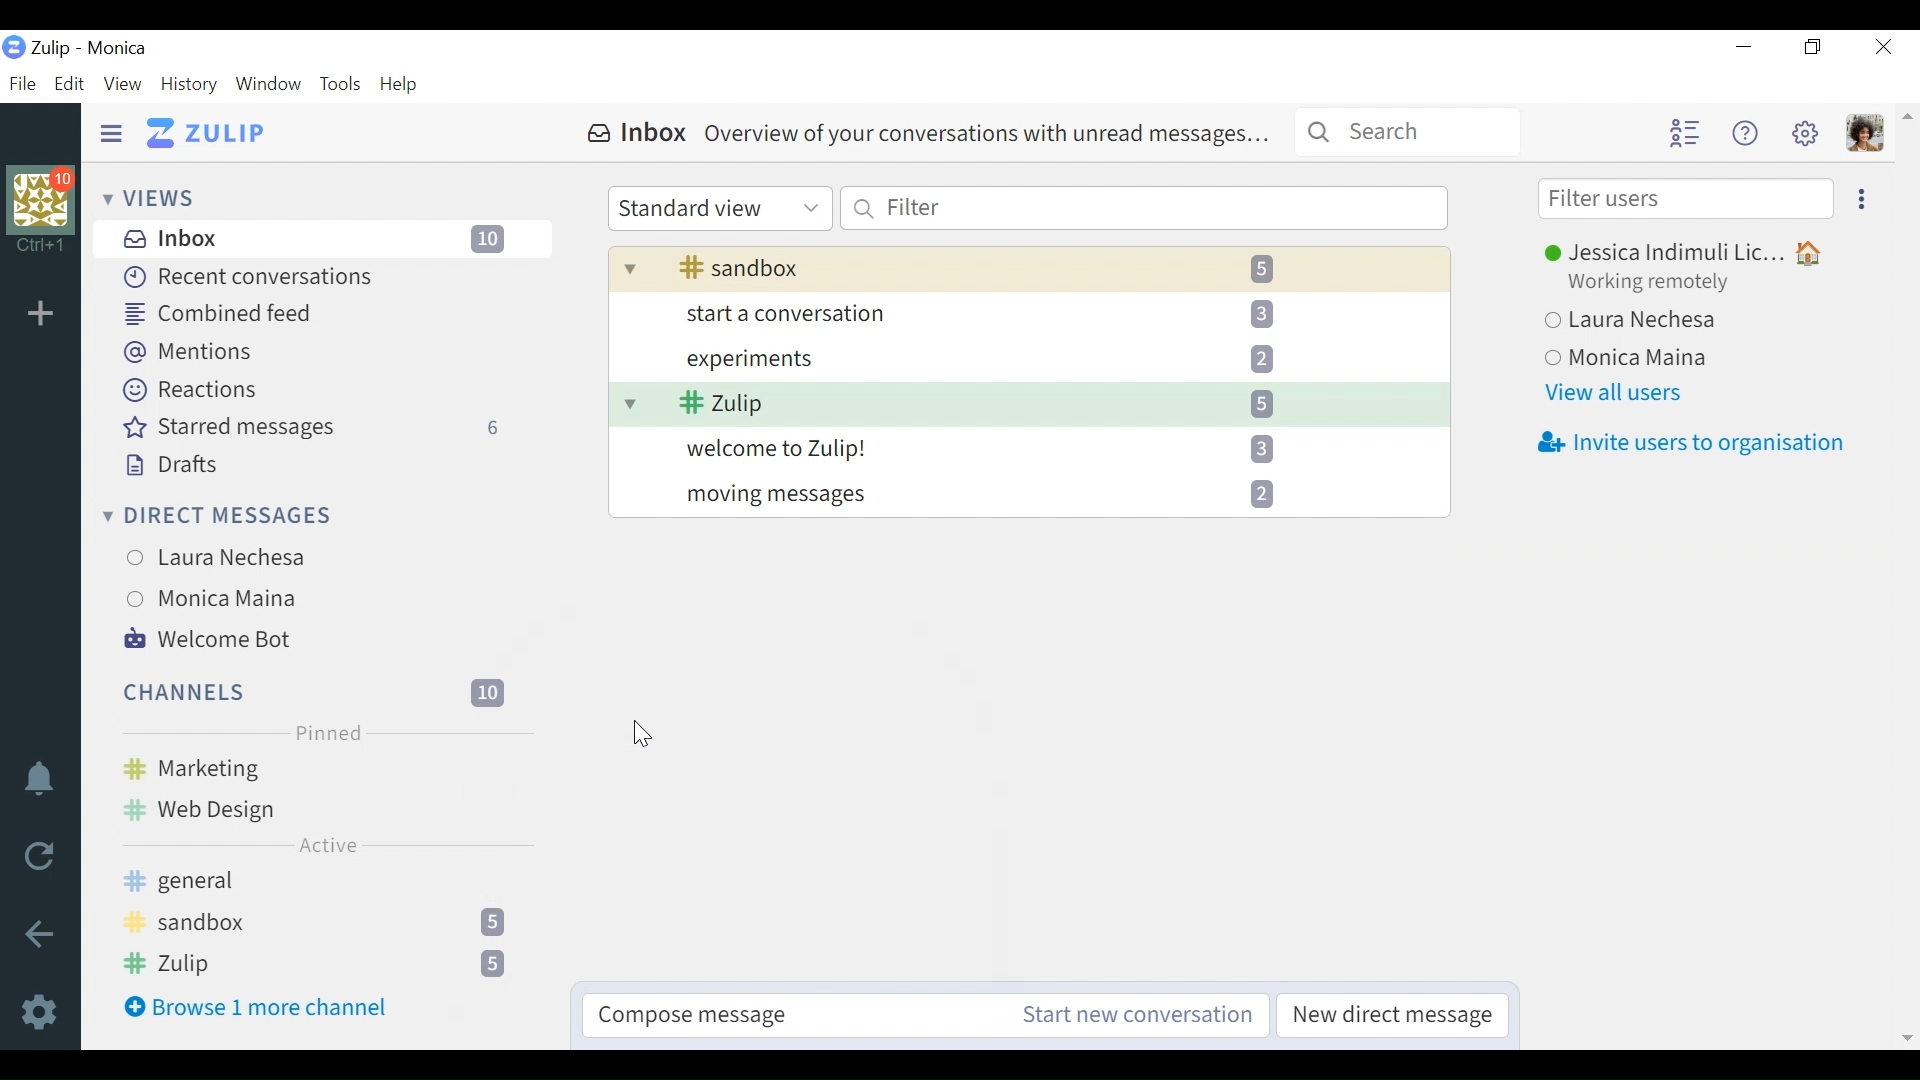 This screenshot has width=1920, height=1080. Describe the element at coordinates (41, 248) in the screenshot. I see `Ctrl + 1` at that location.